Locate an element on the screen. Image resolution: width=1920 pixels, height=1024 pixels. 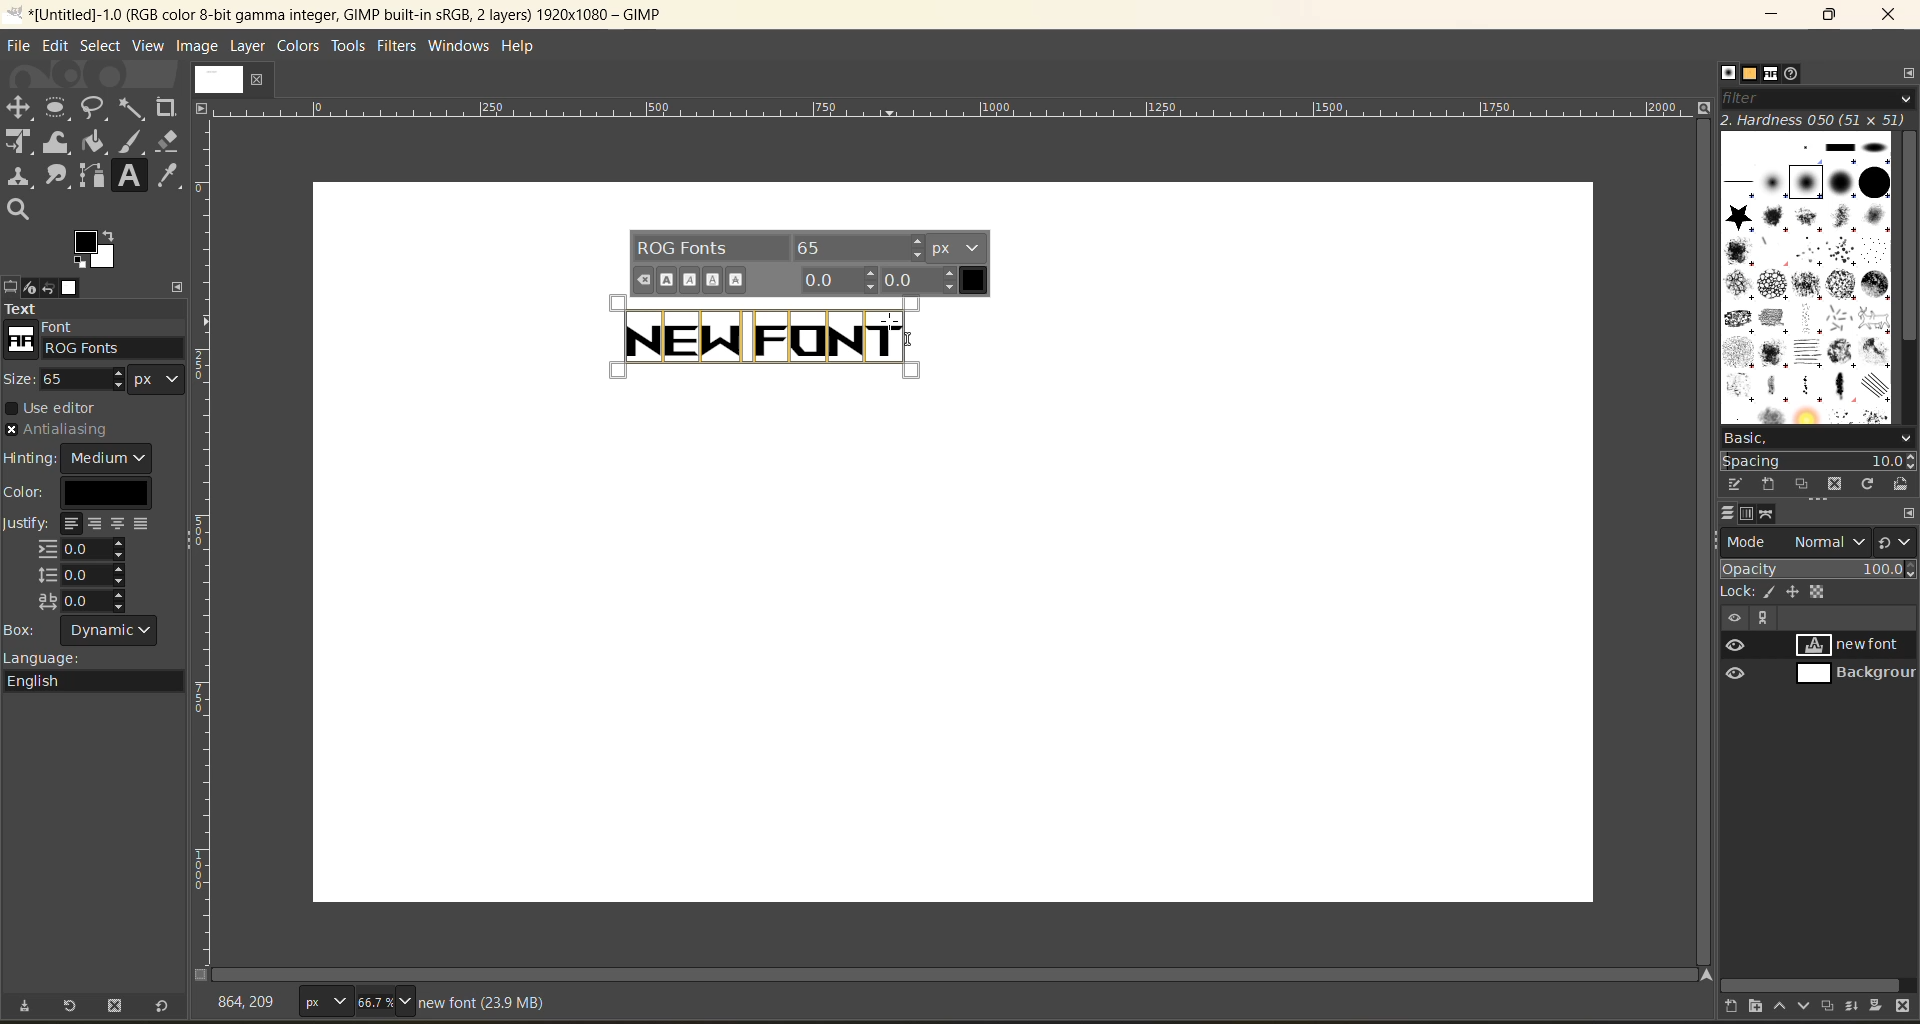
text is located at coordinates (762, 336).